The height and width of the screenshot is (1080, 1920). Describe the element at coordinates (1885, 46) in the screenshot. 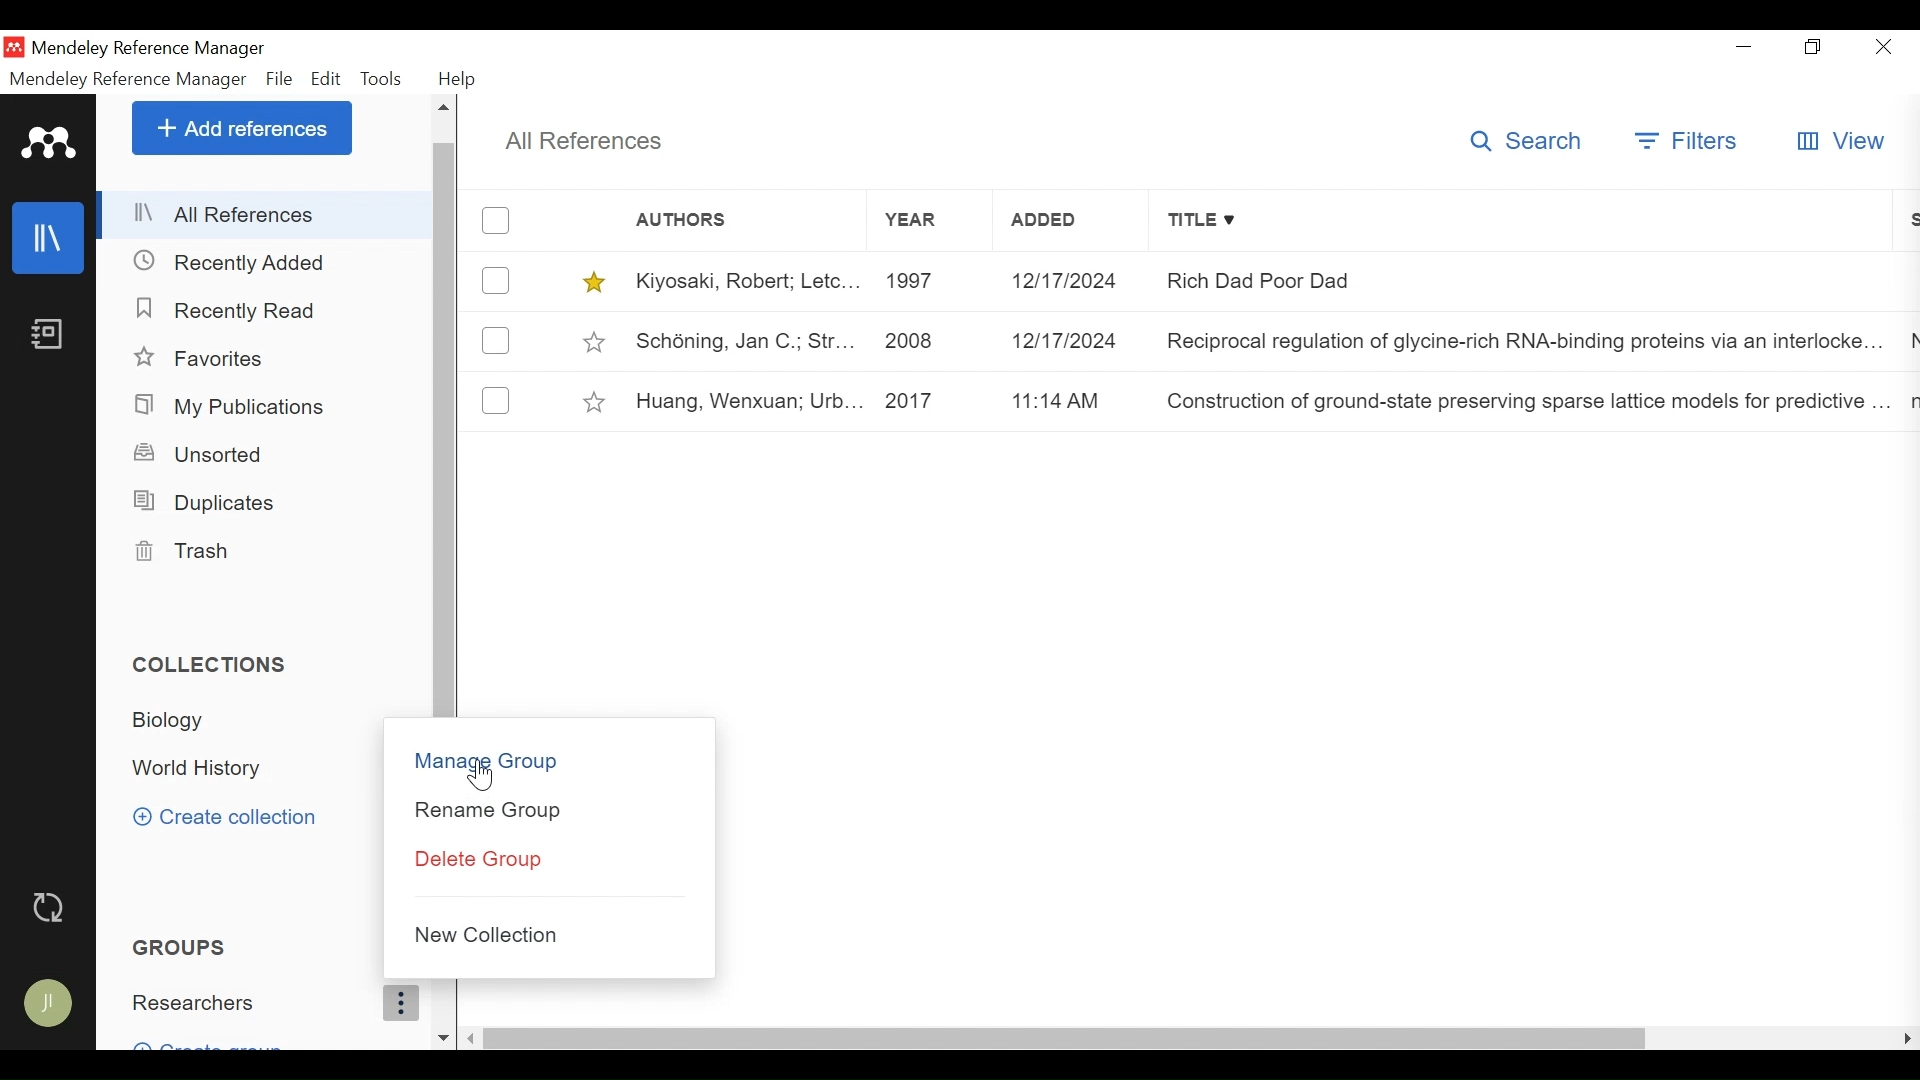

I see `Close` at that location.